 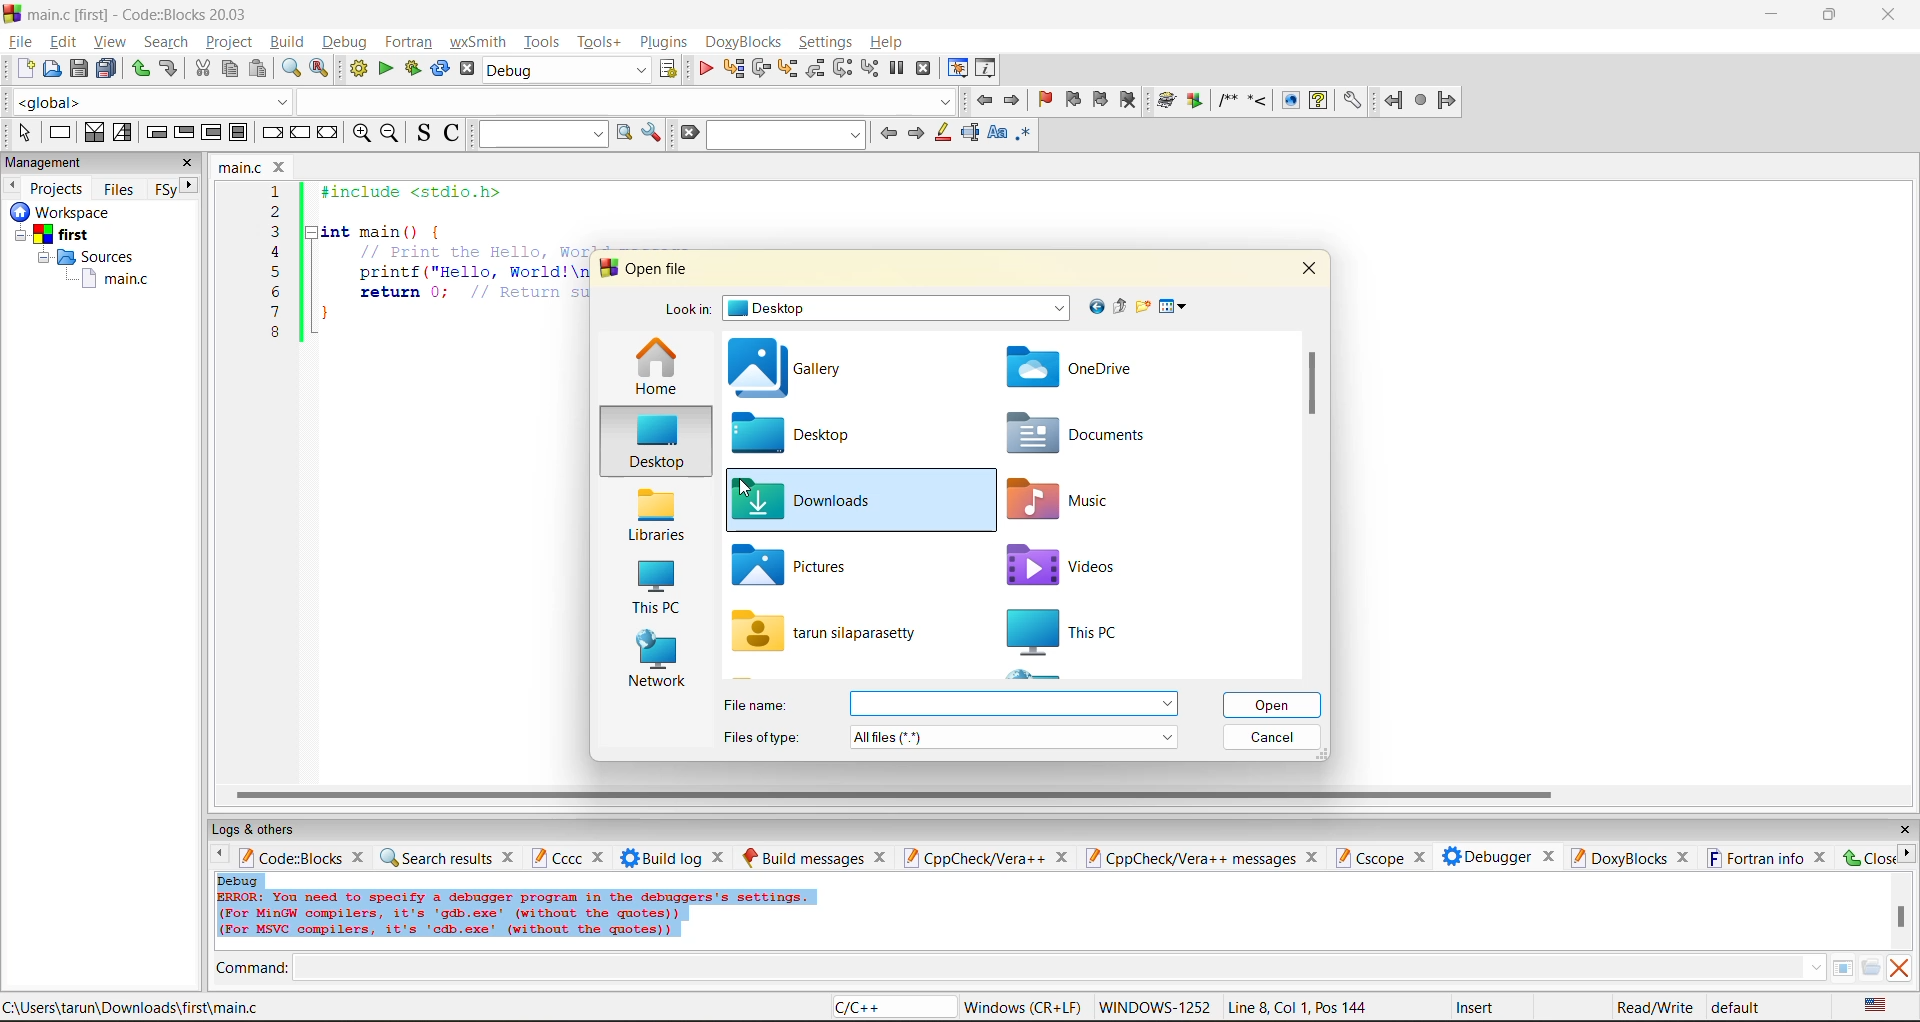 I want to click on music, so click(x=1070, y=501).